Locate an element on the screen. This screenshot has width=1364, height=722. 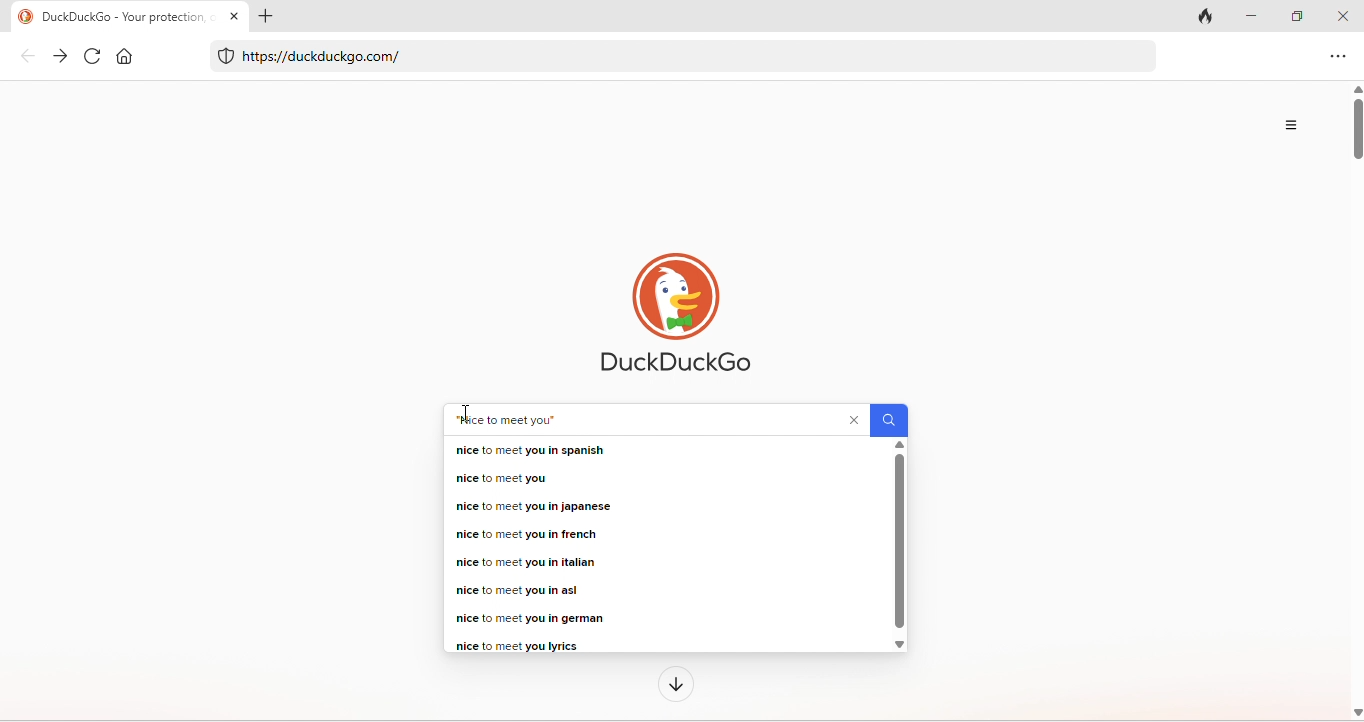
option is located at coordinates (1335, 58).